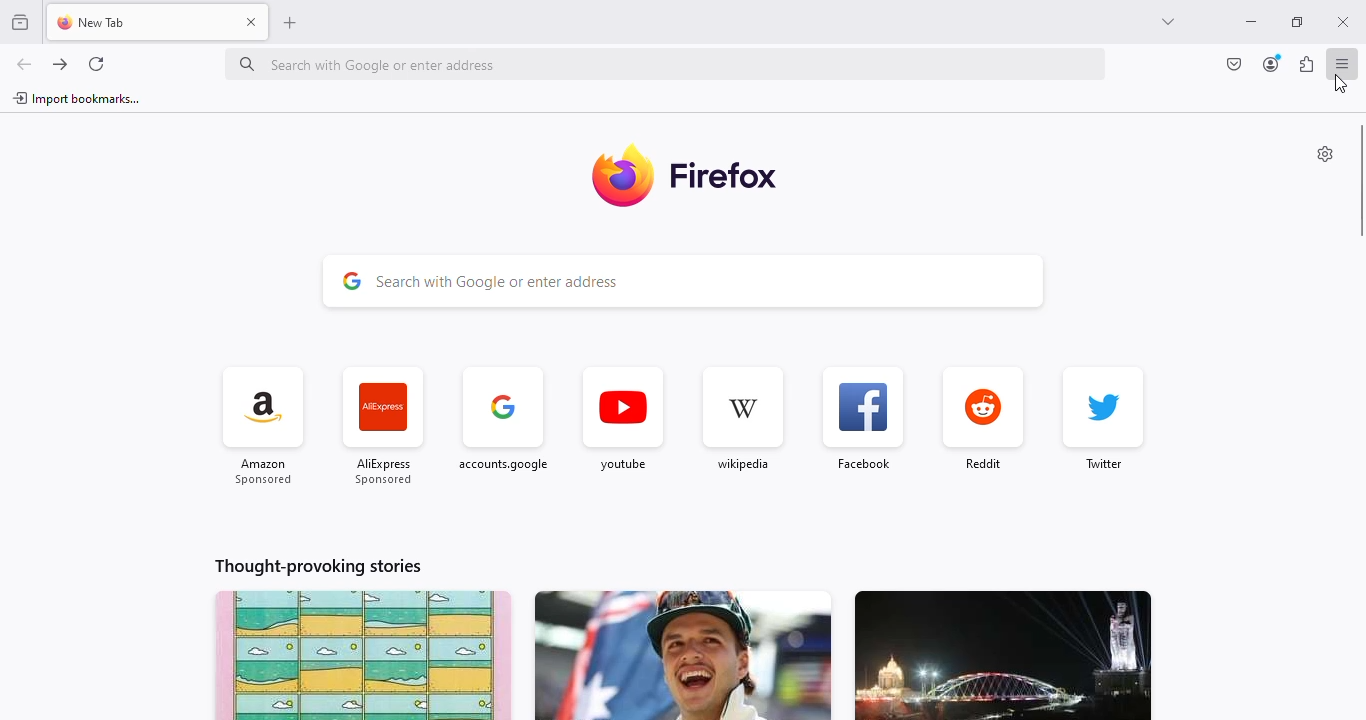 The width and height of the screenshot is (1366, 720). What do you see at coordinates (1251, 22) in the screenshot?
I see `minimize` at bounding box center [1251, 22].